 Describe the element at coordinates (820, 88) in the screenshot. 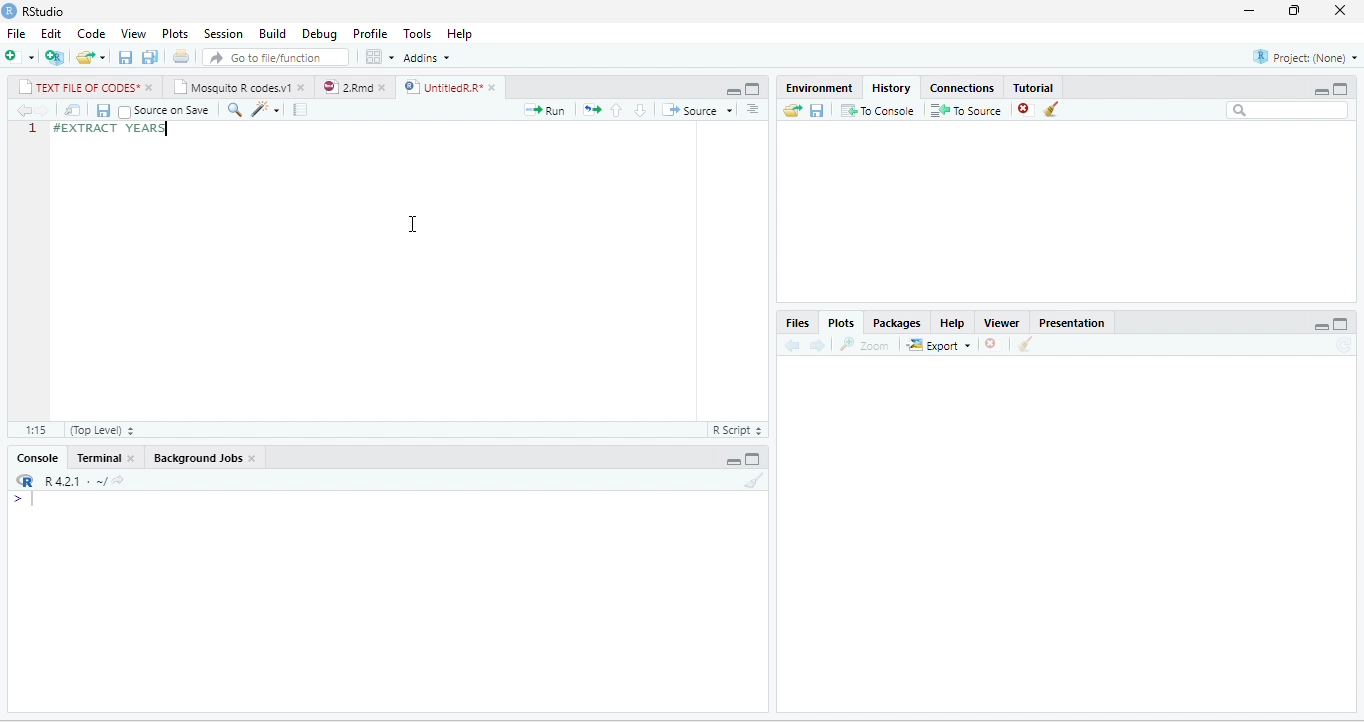

I see `Environment` at that location.